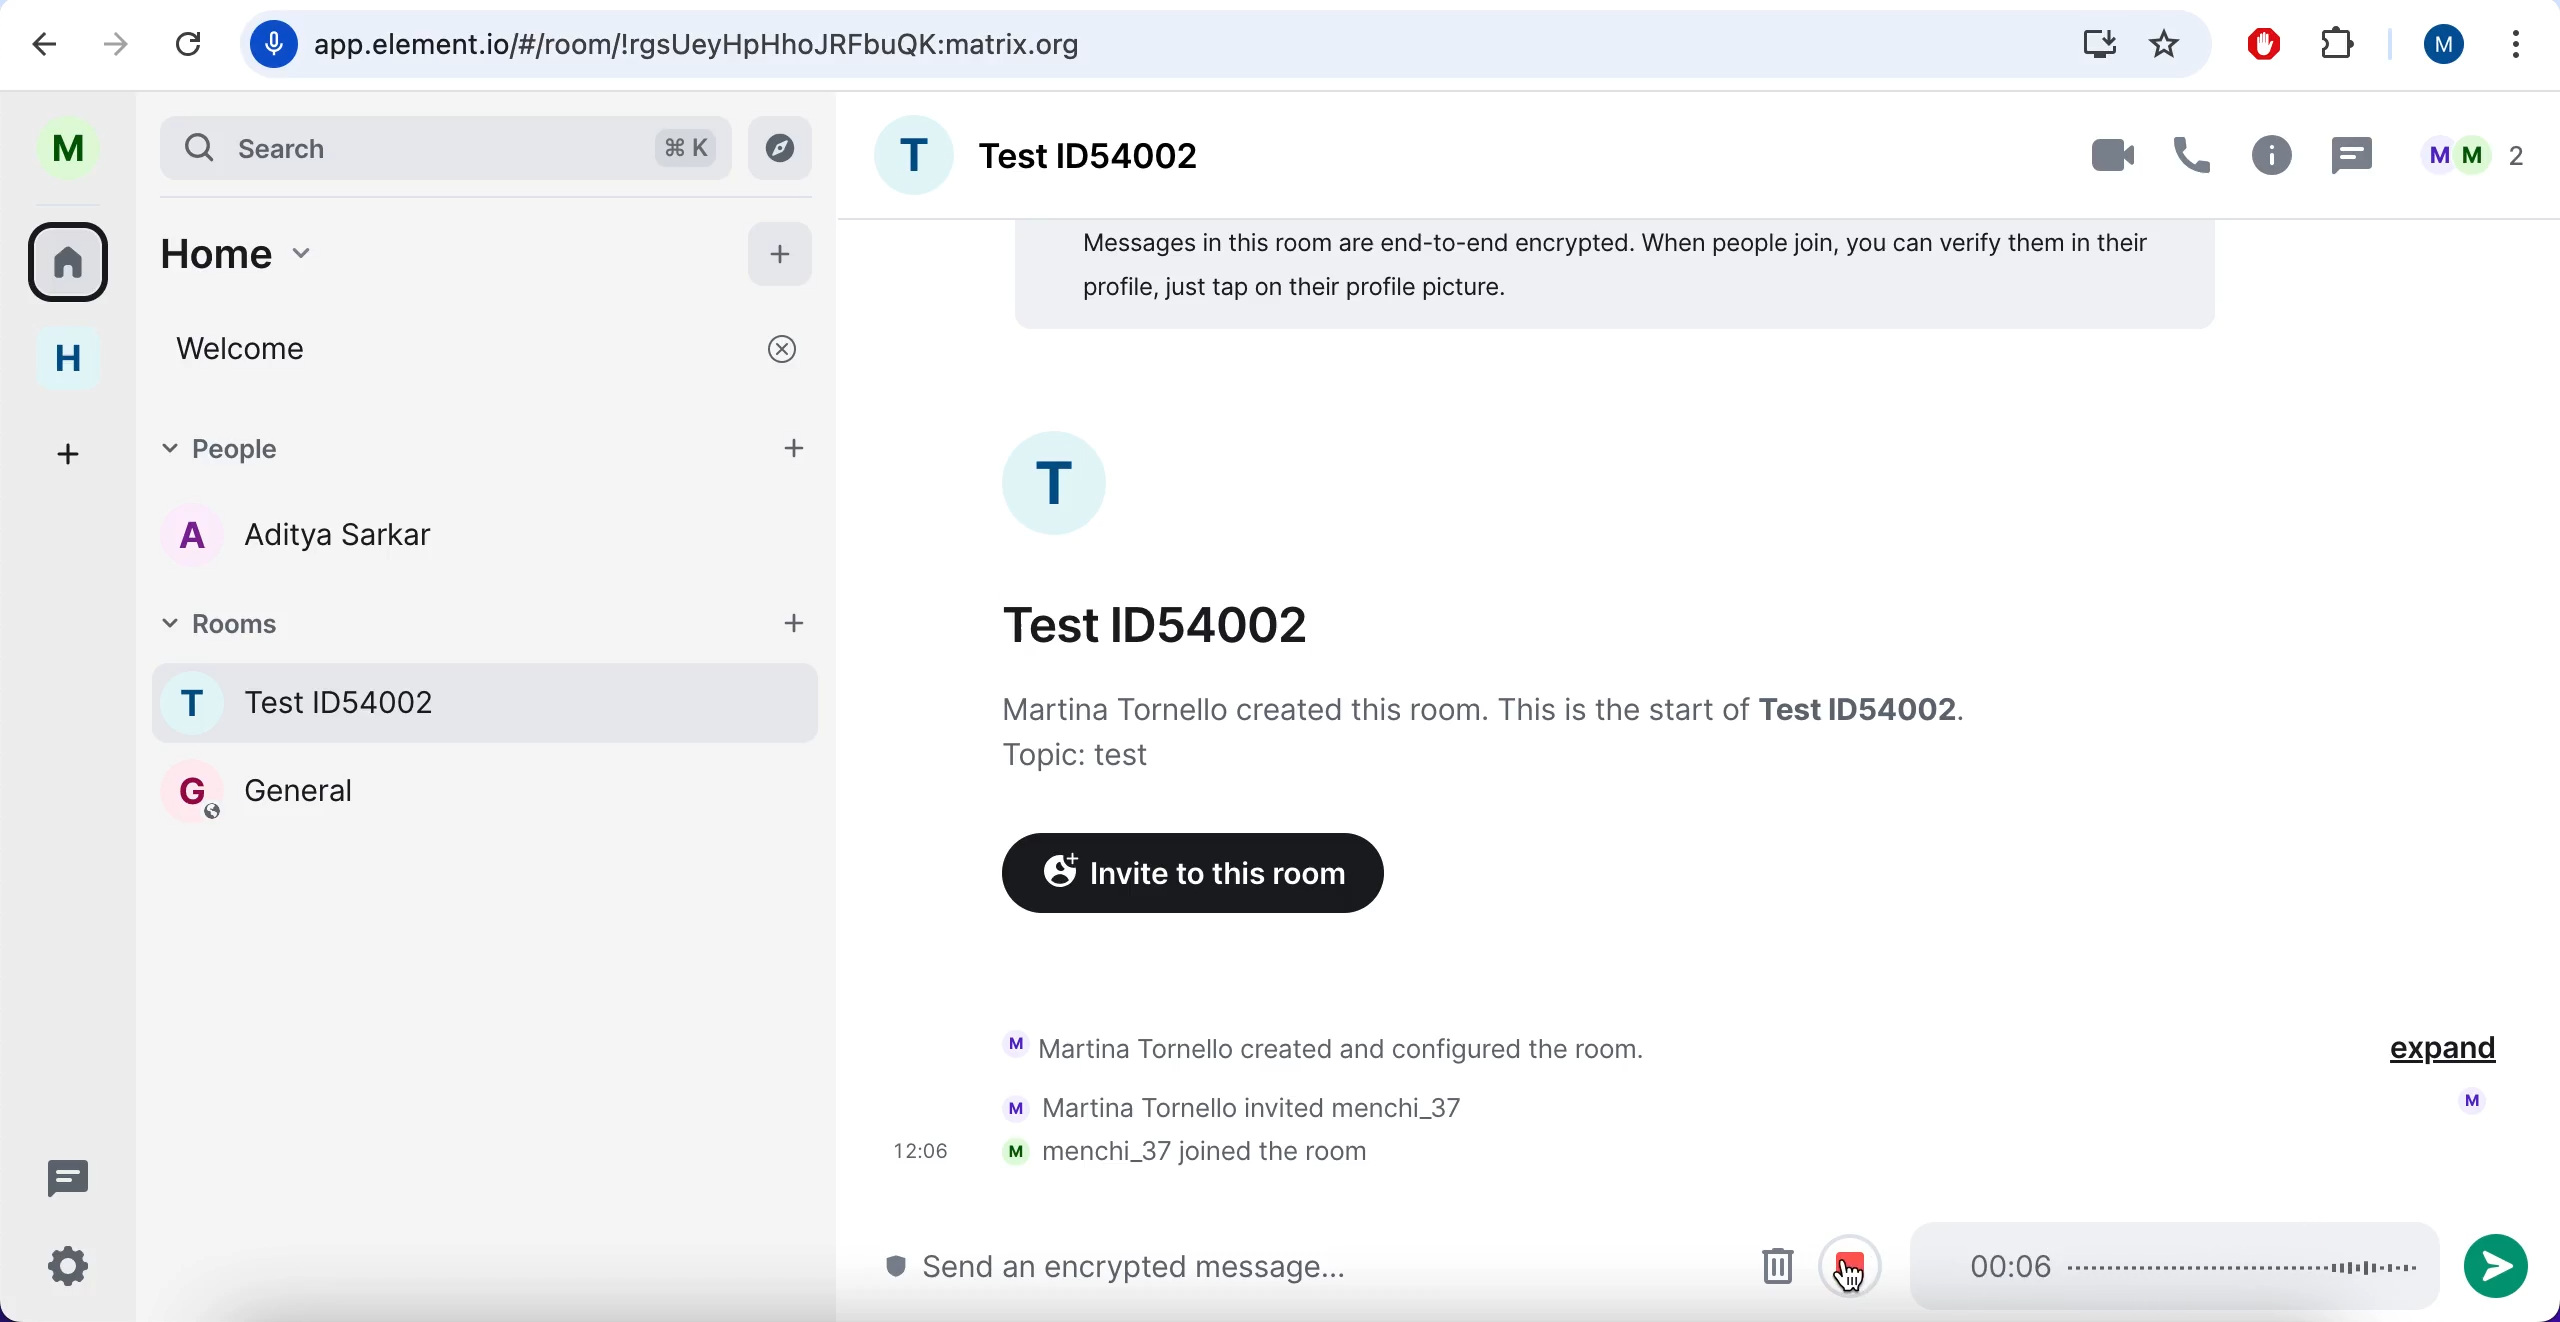 The height and width of the screenshot is (1322, 2560). Describe the element at coordinates (2518, 43) in the screenshot. I see `list all tabs` at that location.